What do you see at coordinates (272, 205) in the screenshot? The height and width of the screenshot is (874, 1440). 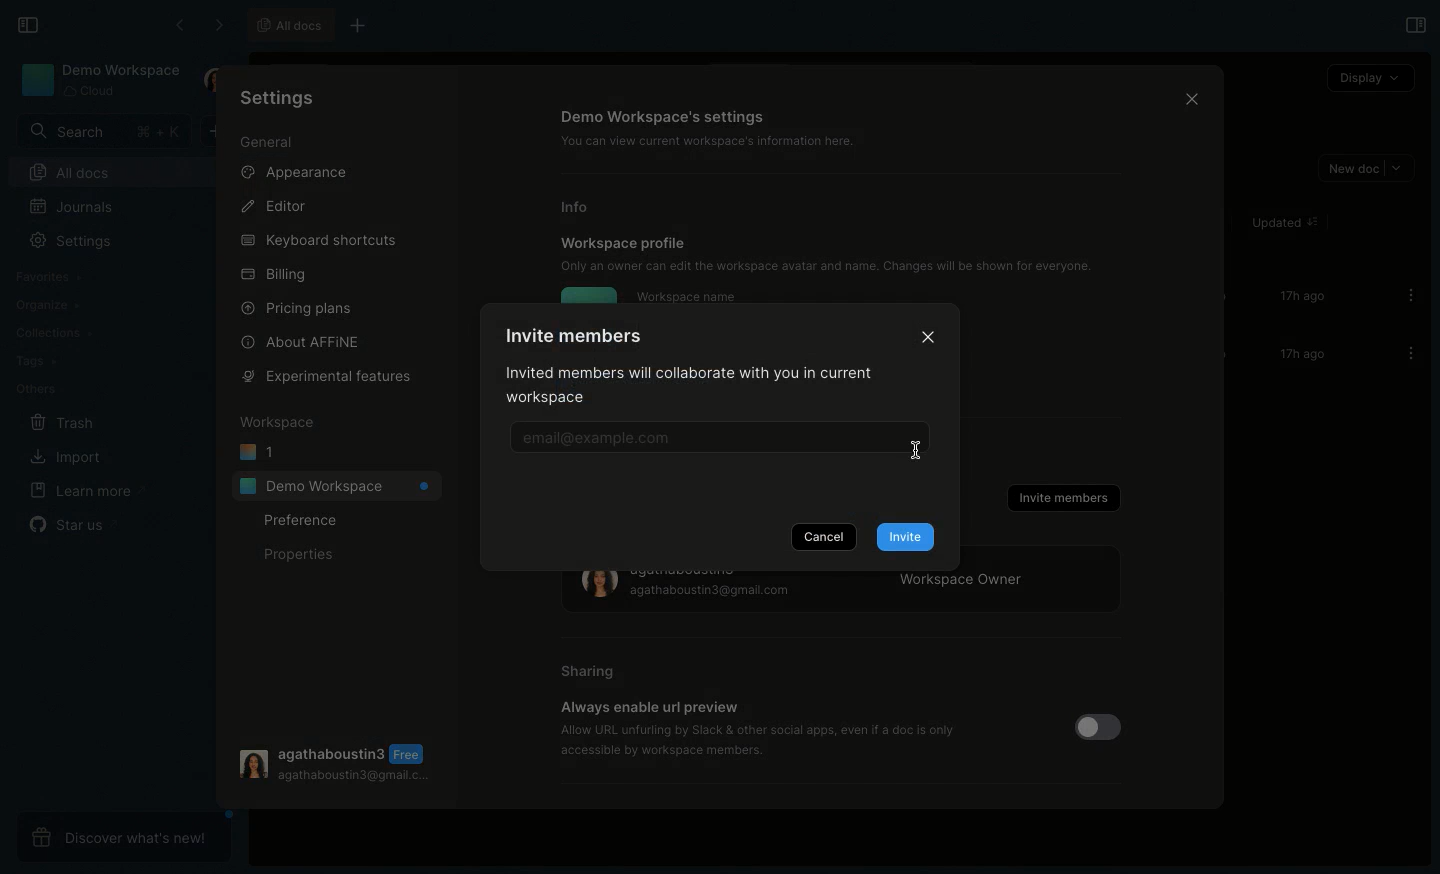 I see `Editor` at bounding box center [272, 205].